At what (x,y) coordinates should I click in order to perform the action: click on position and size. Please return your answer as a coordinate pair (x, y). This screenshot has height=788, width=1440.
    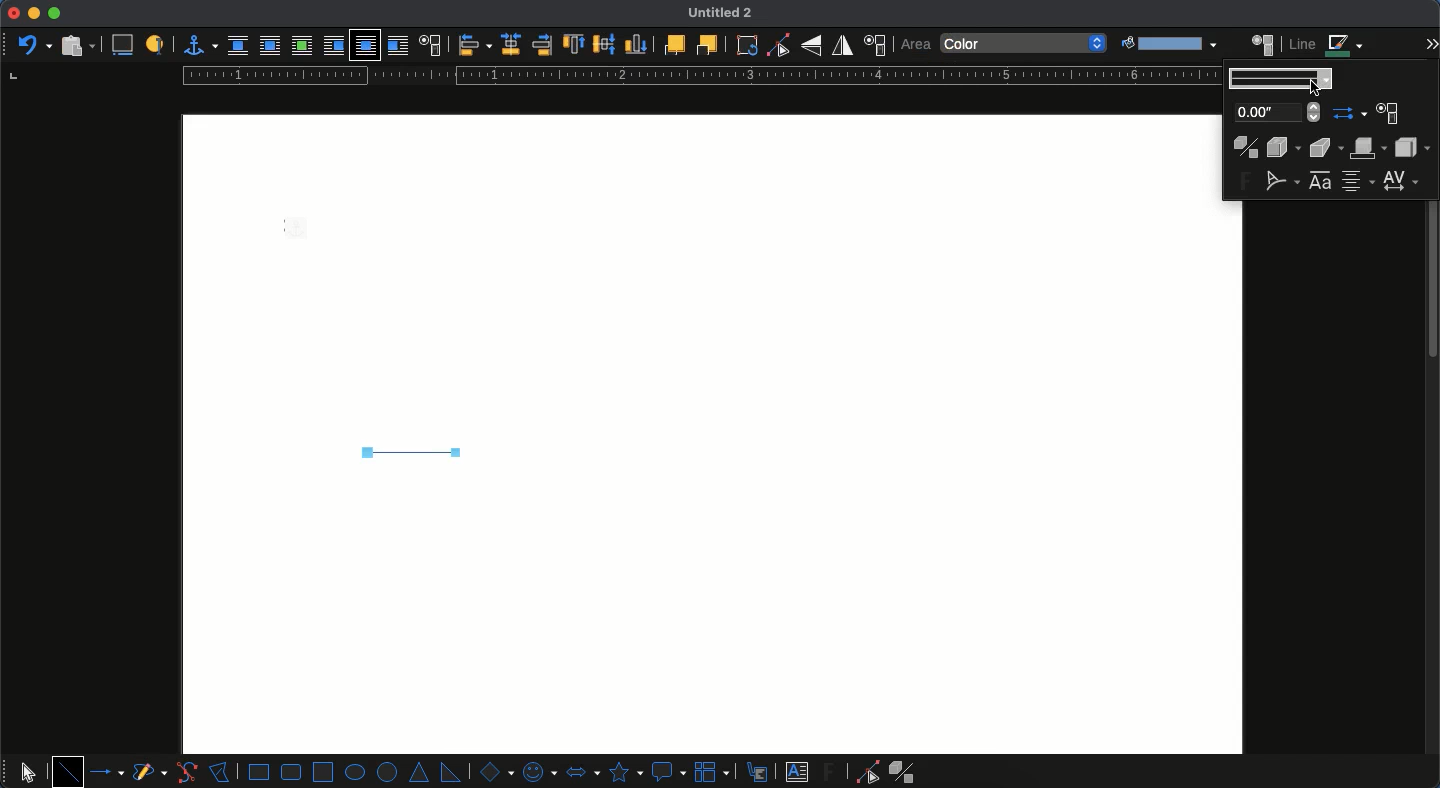
    Looking at the image, I should click on (874, 45).